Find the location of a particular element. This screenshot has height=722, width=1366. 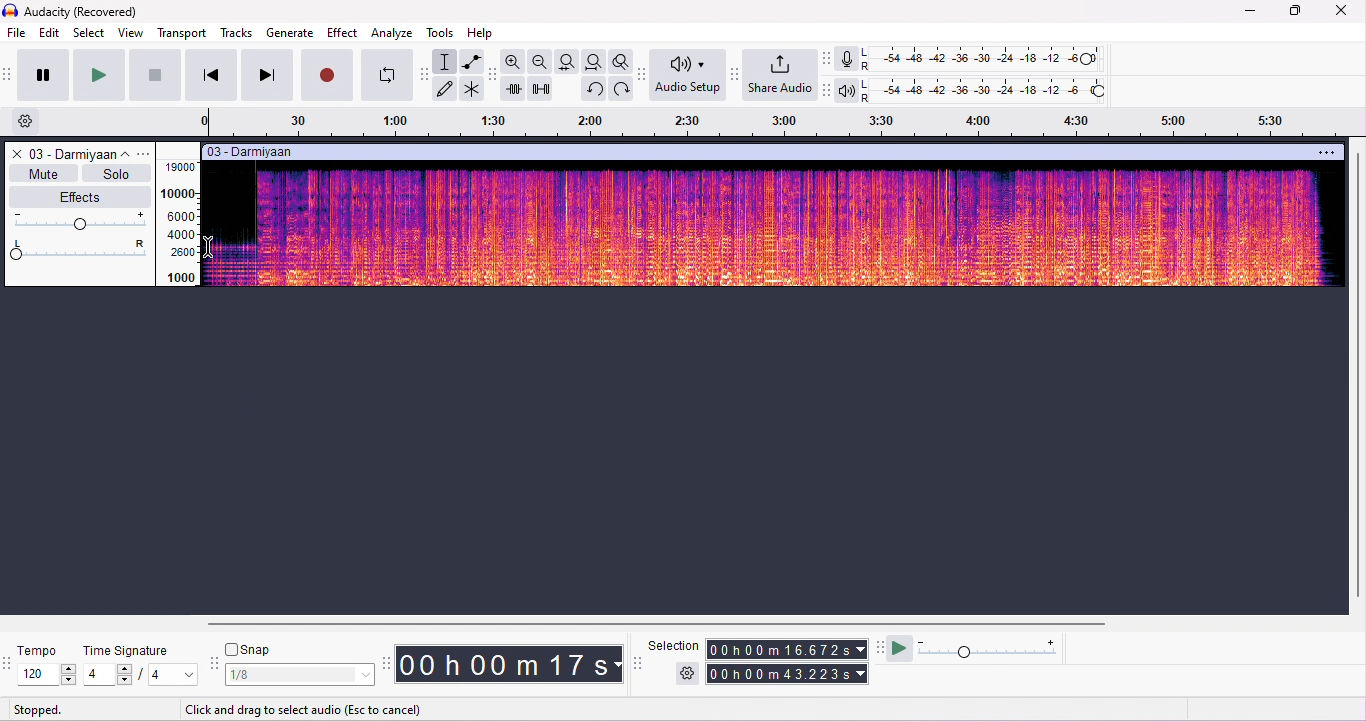

record meter toolbar is located at coordinates (828, 58).